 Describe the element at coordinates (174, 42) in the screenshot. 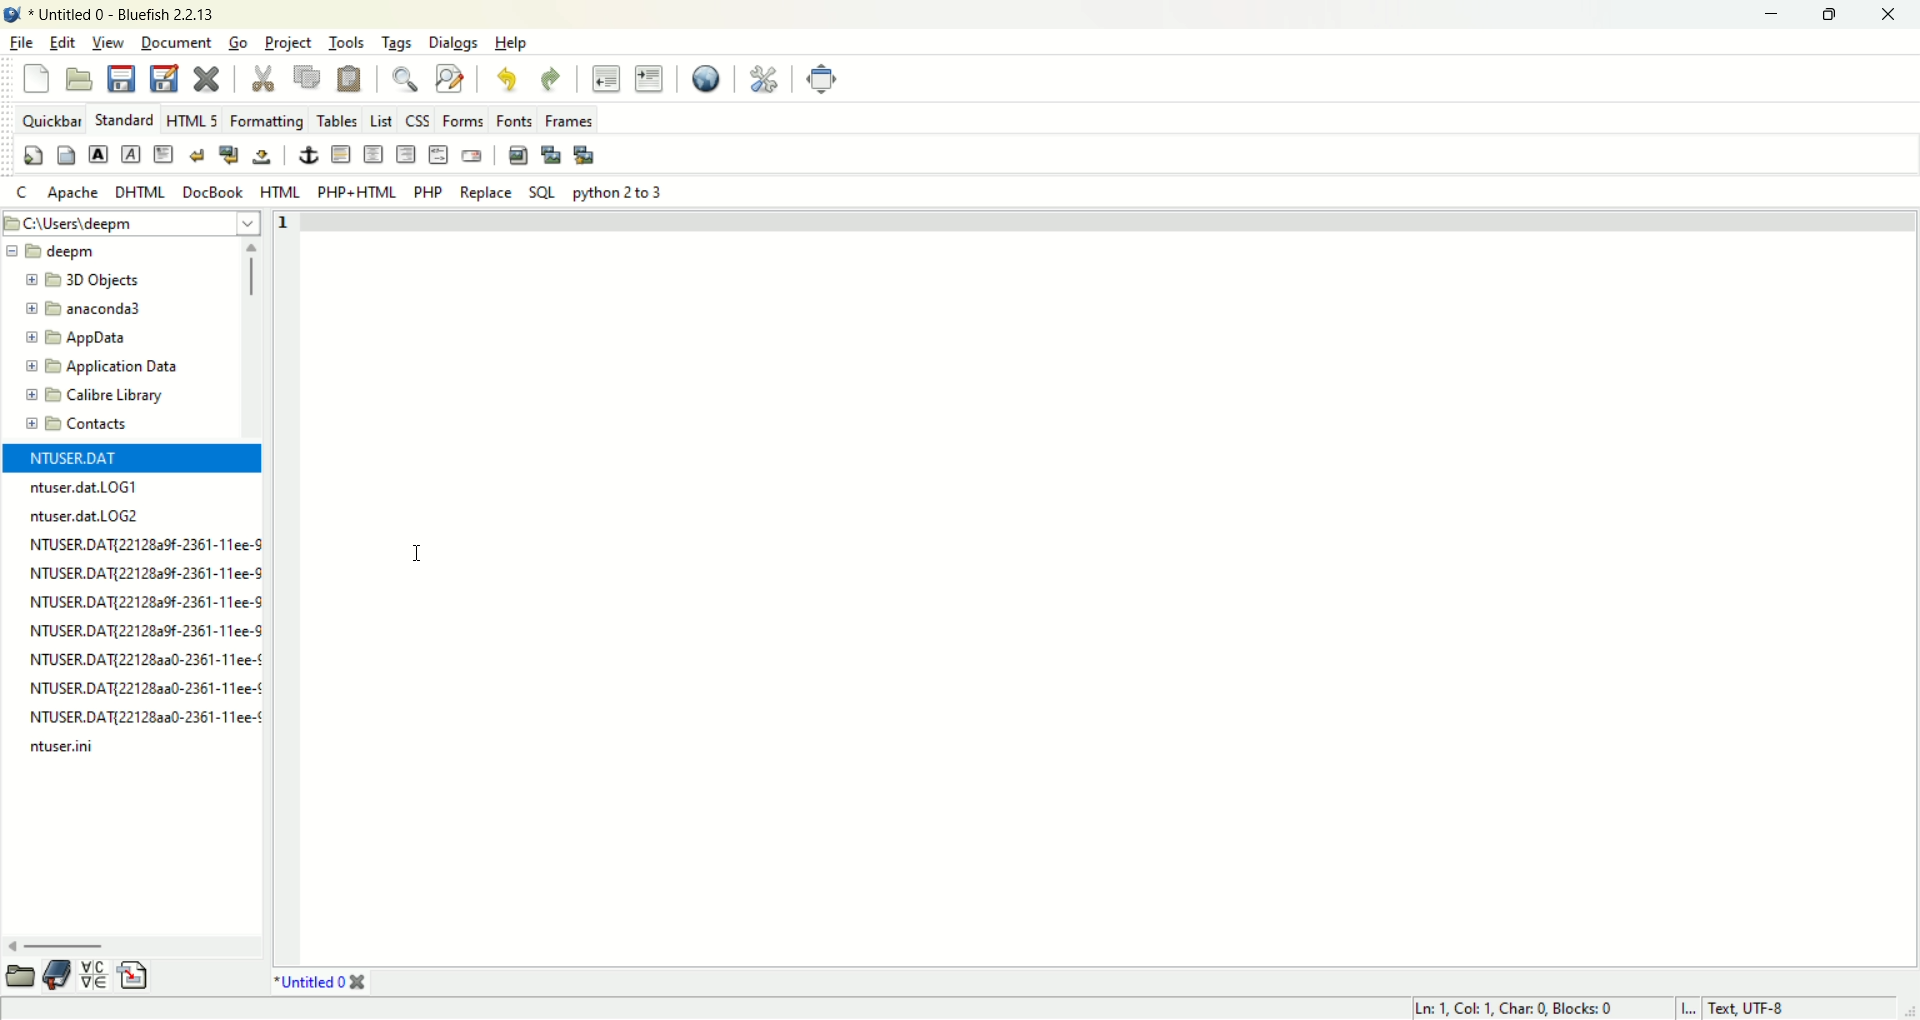

I see `document` at that location.